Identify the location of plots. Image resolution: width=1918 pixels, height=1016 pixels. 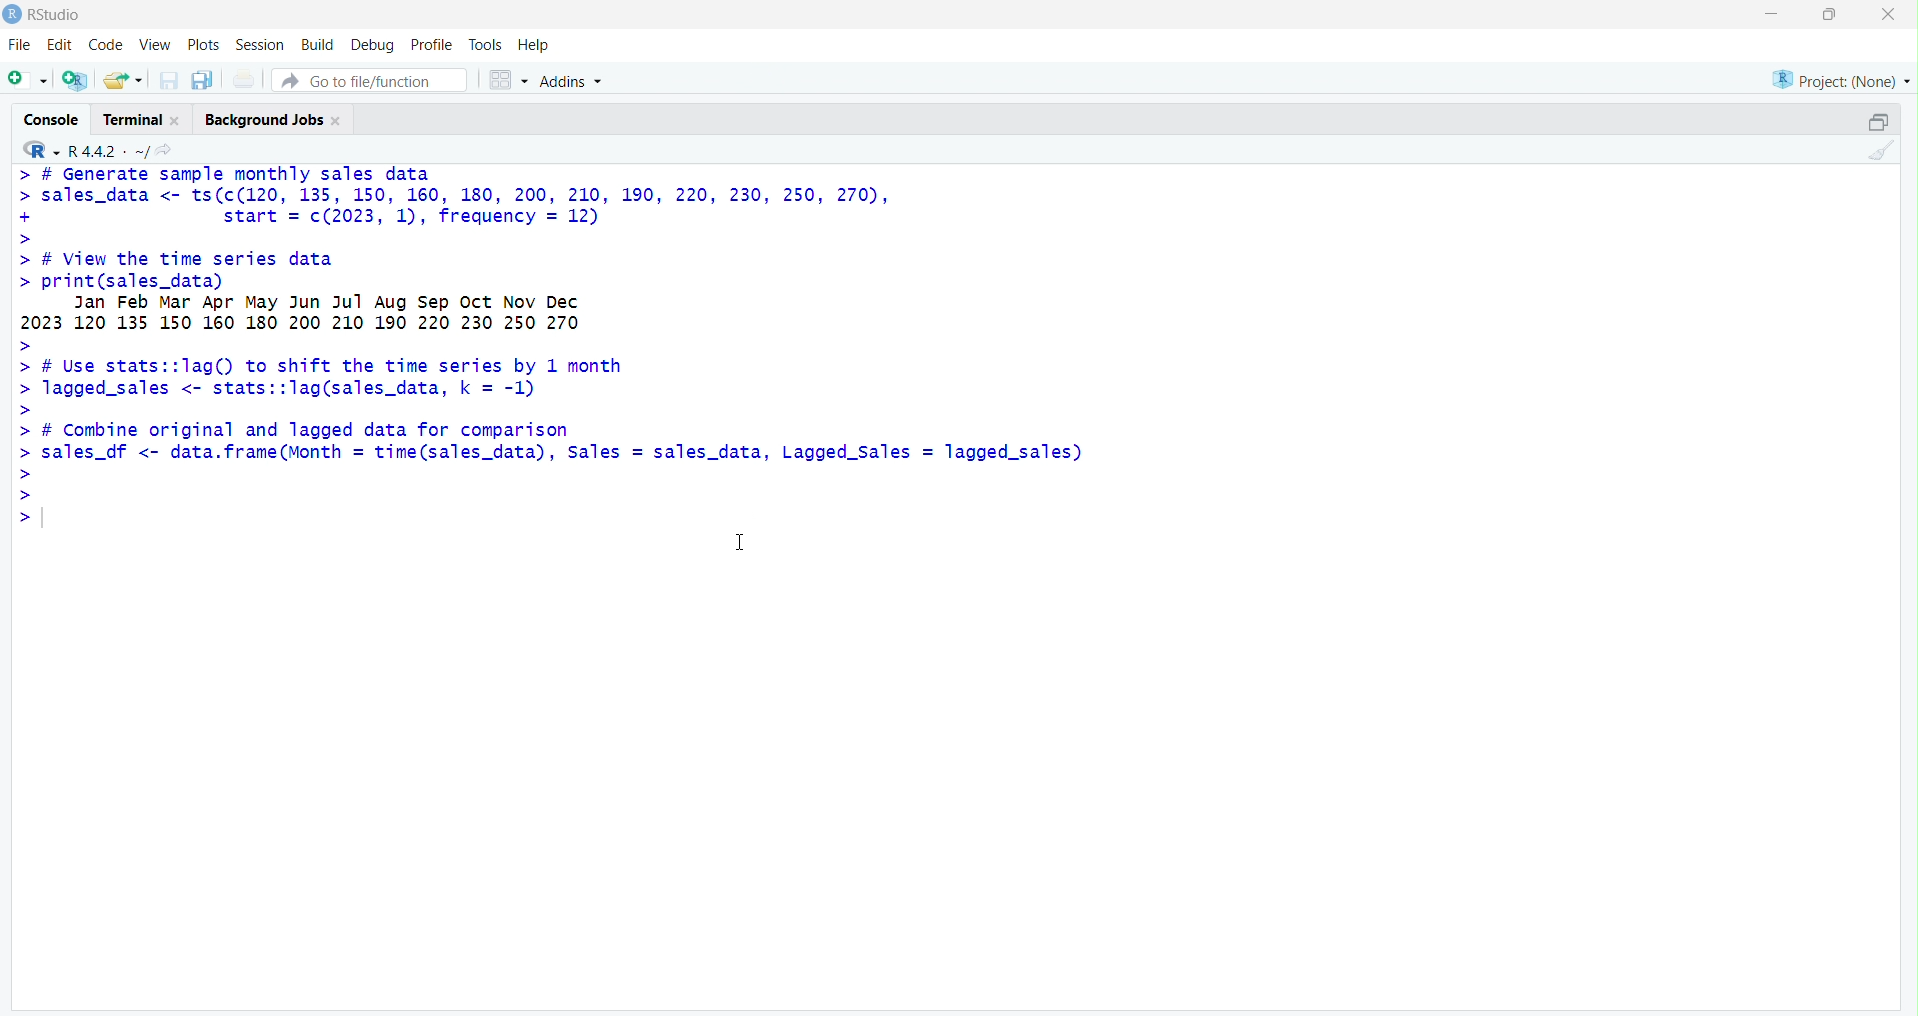
(206, 44).